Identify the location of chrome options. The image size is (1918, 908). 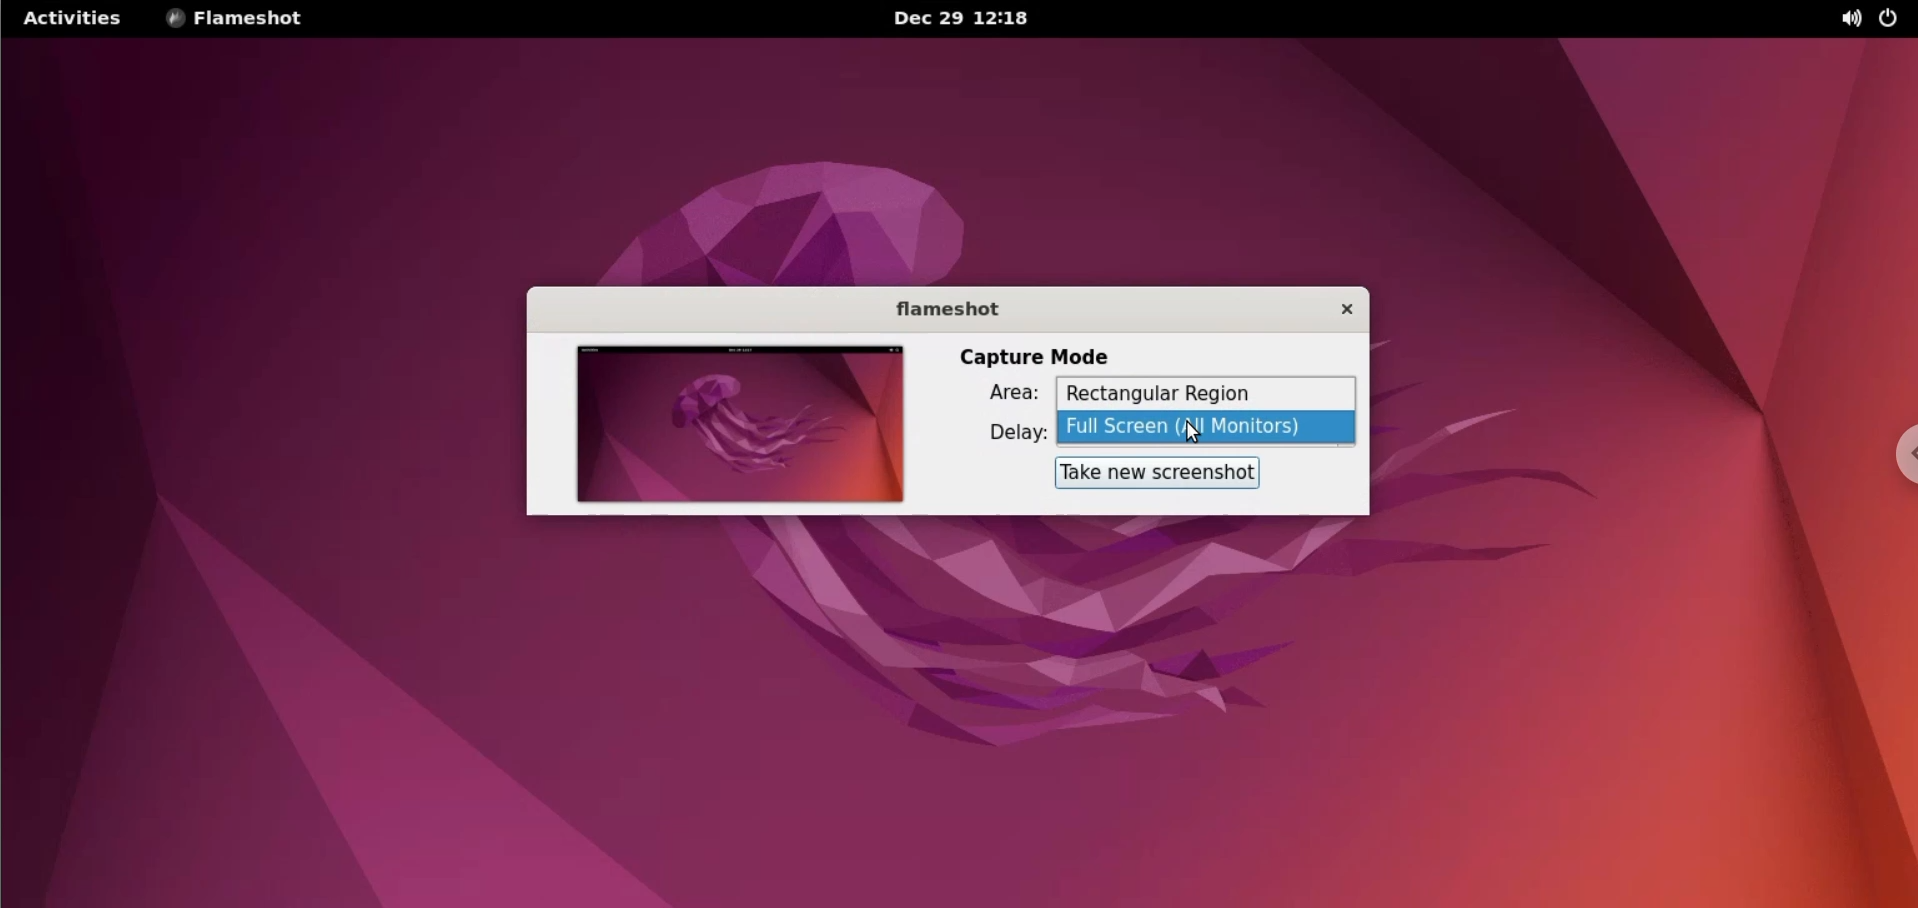
(1906, 452).